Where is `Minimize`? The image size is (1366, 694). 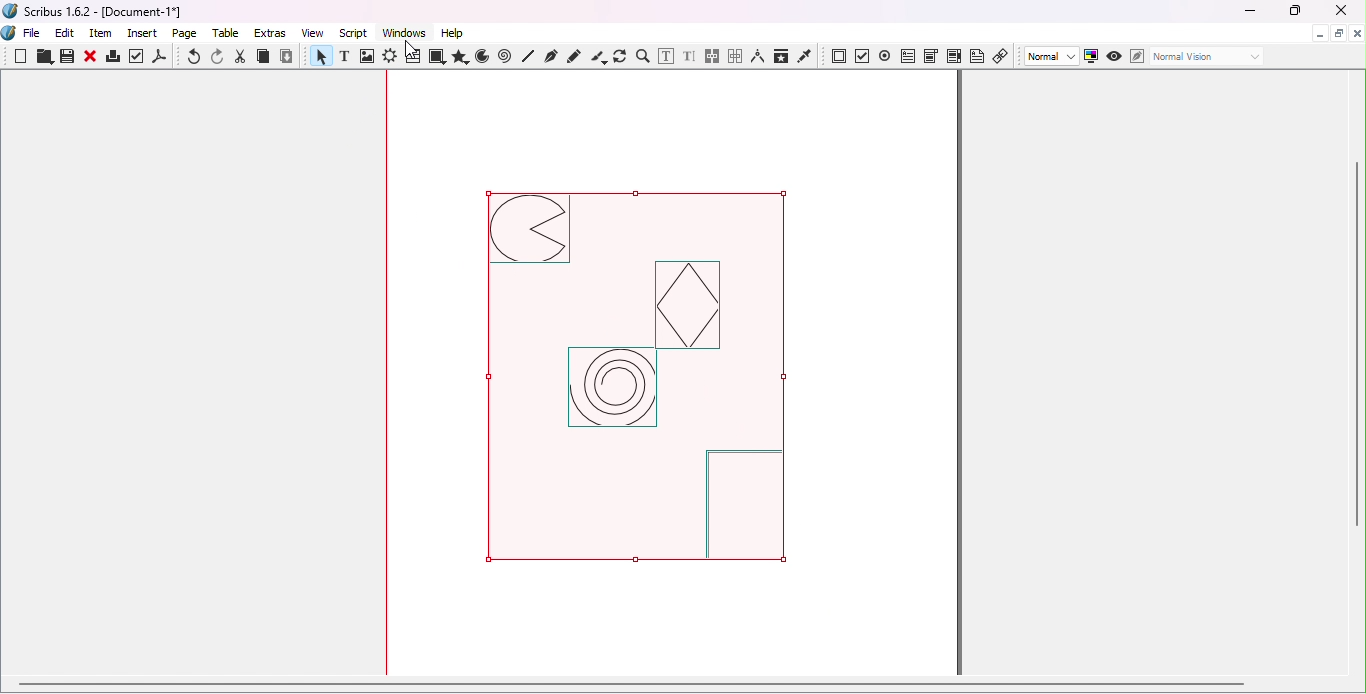
Minimize is located at coordinates (1249, 12).